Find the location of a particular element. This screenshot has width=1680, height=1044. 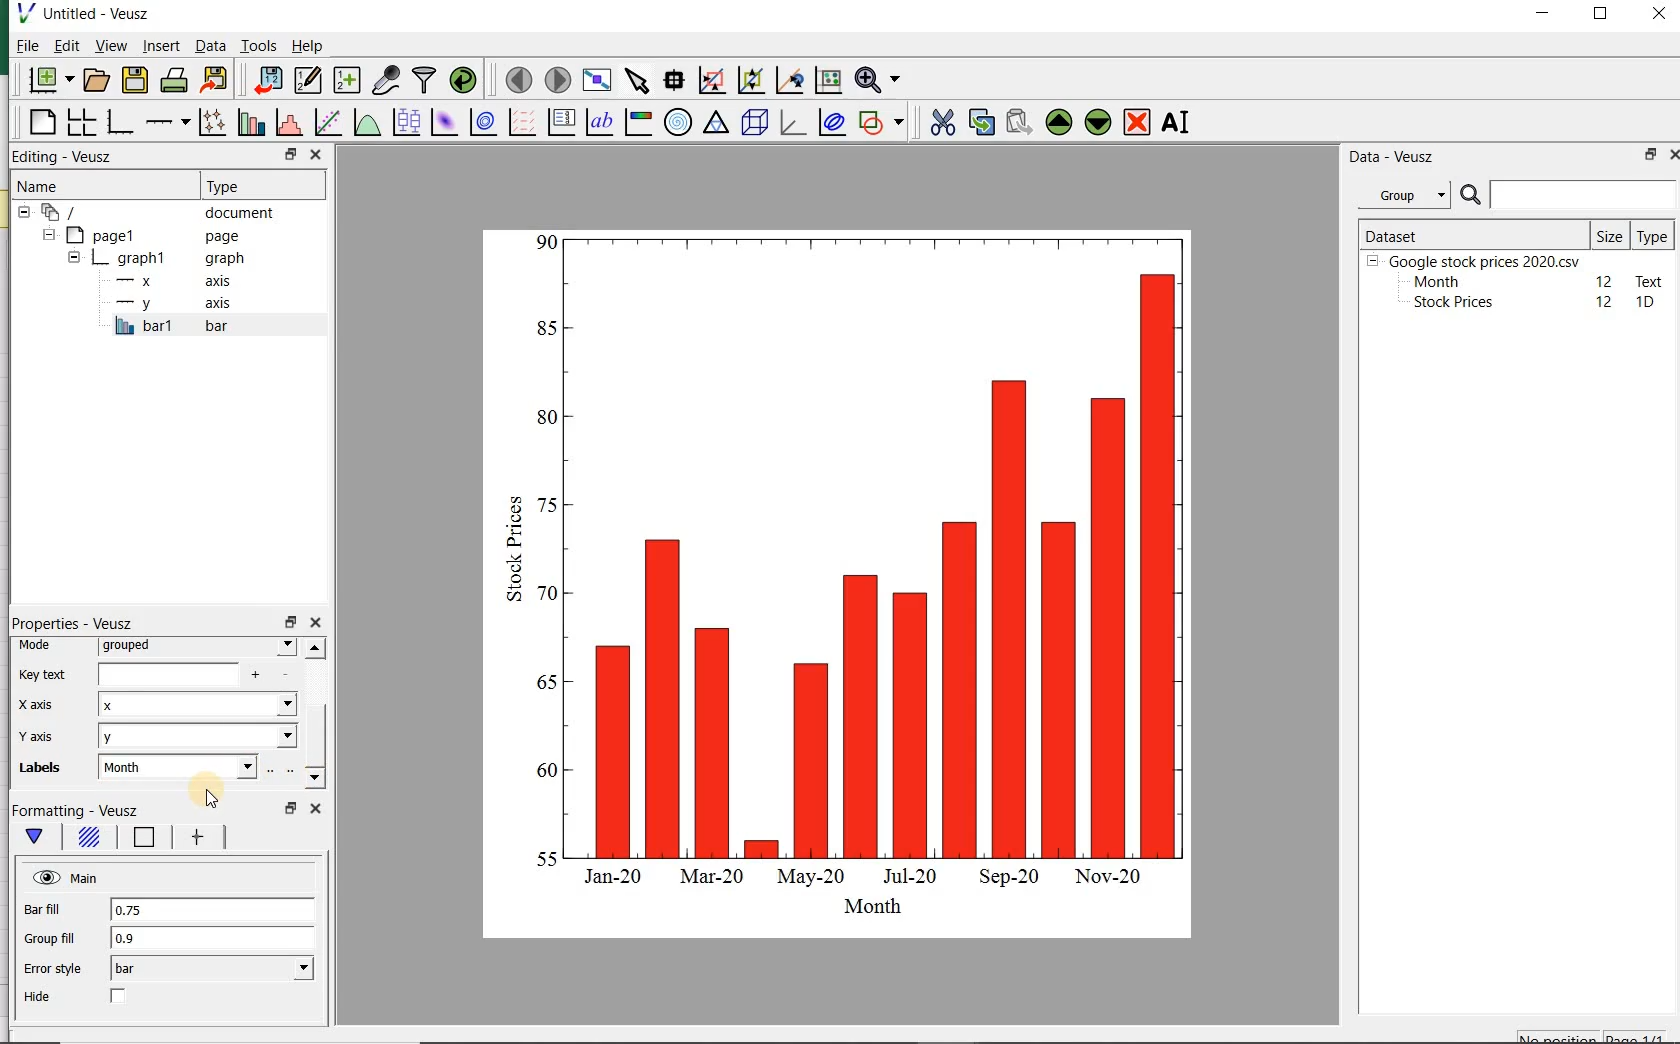

open a document is located at coordinates (98, 79).